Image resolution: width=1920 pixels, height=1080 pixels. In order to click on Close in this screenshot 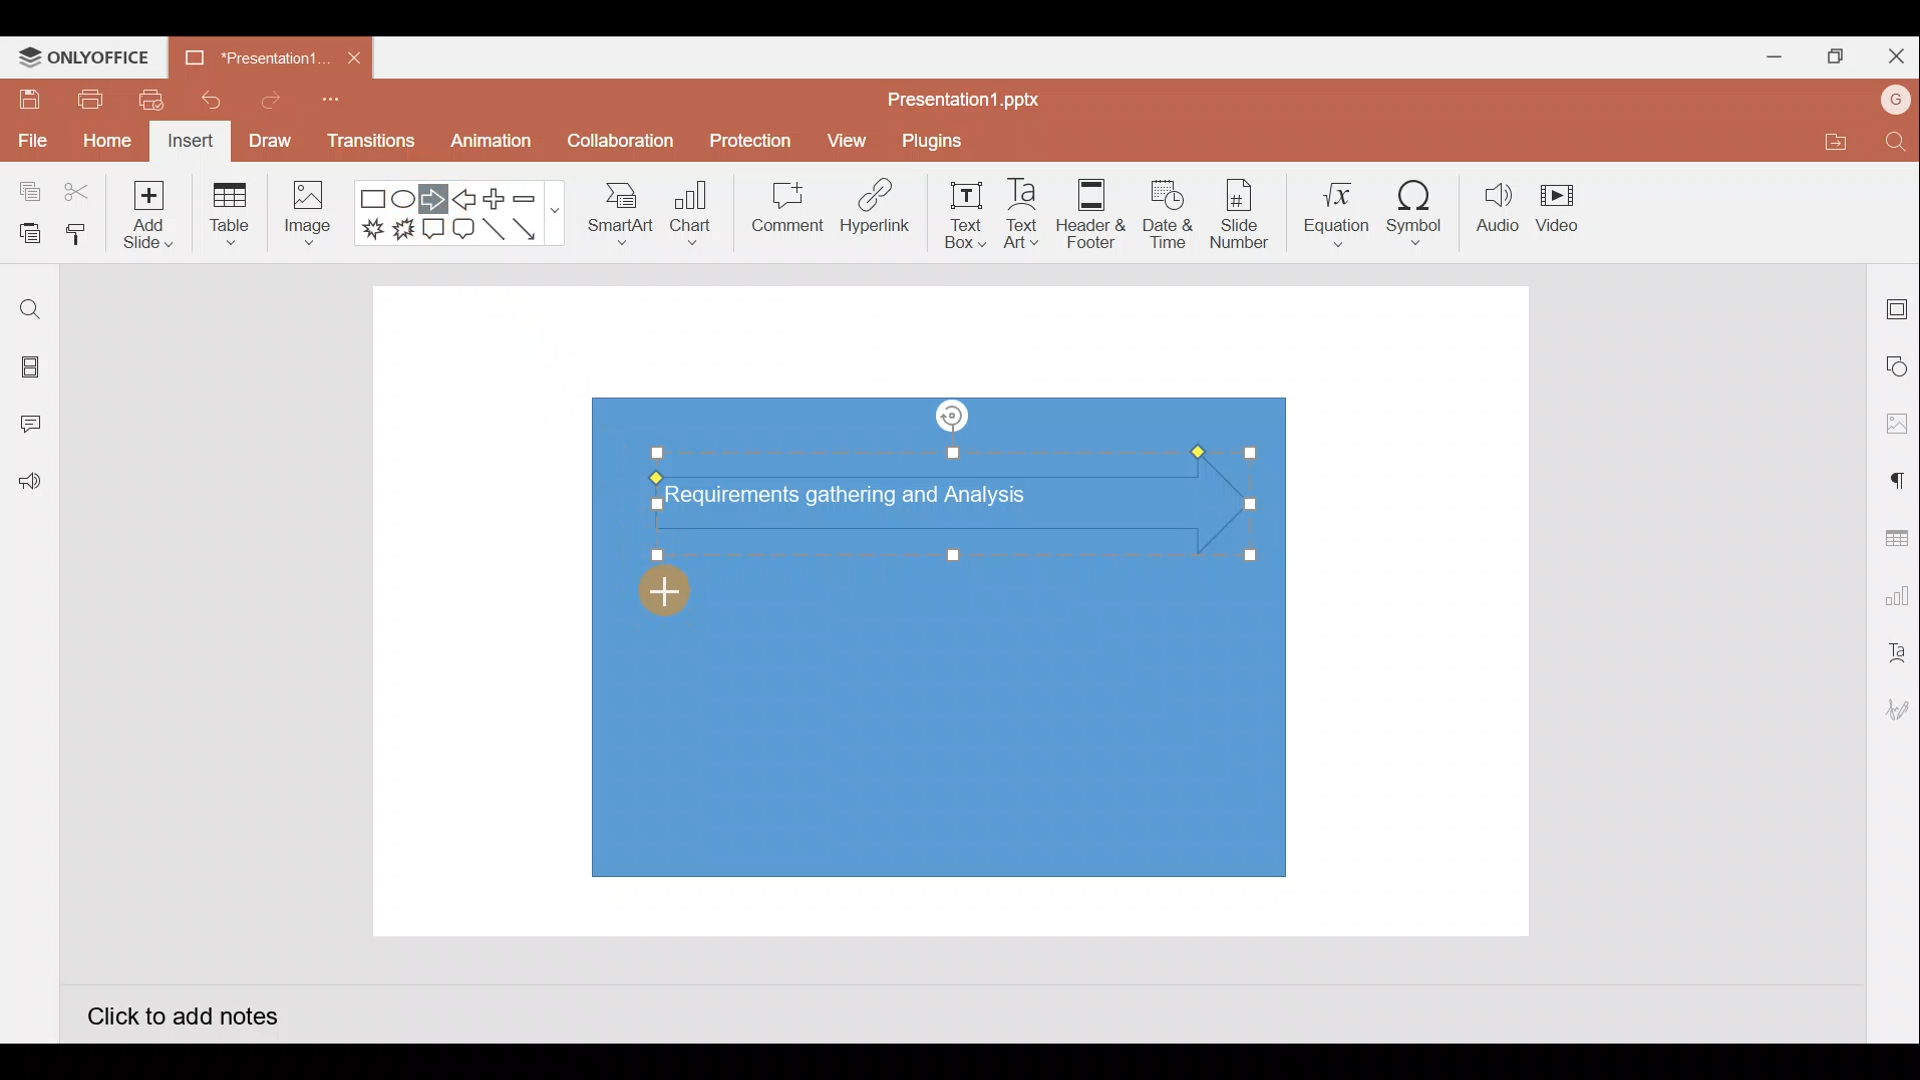, I will do `click(1892, 52)`.